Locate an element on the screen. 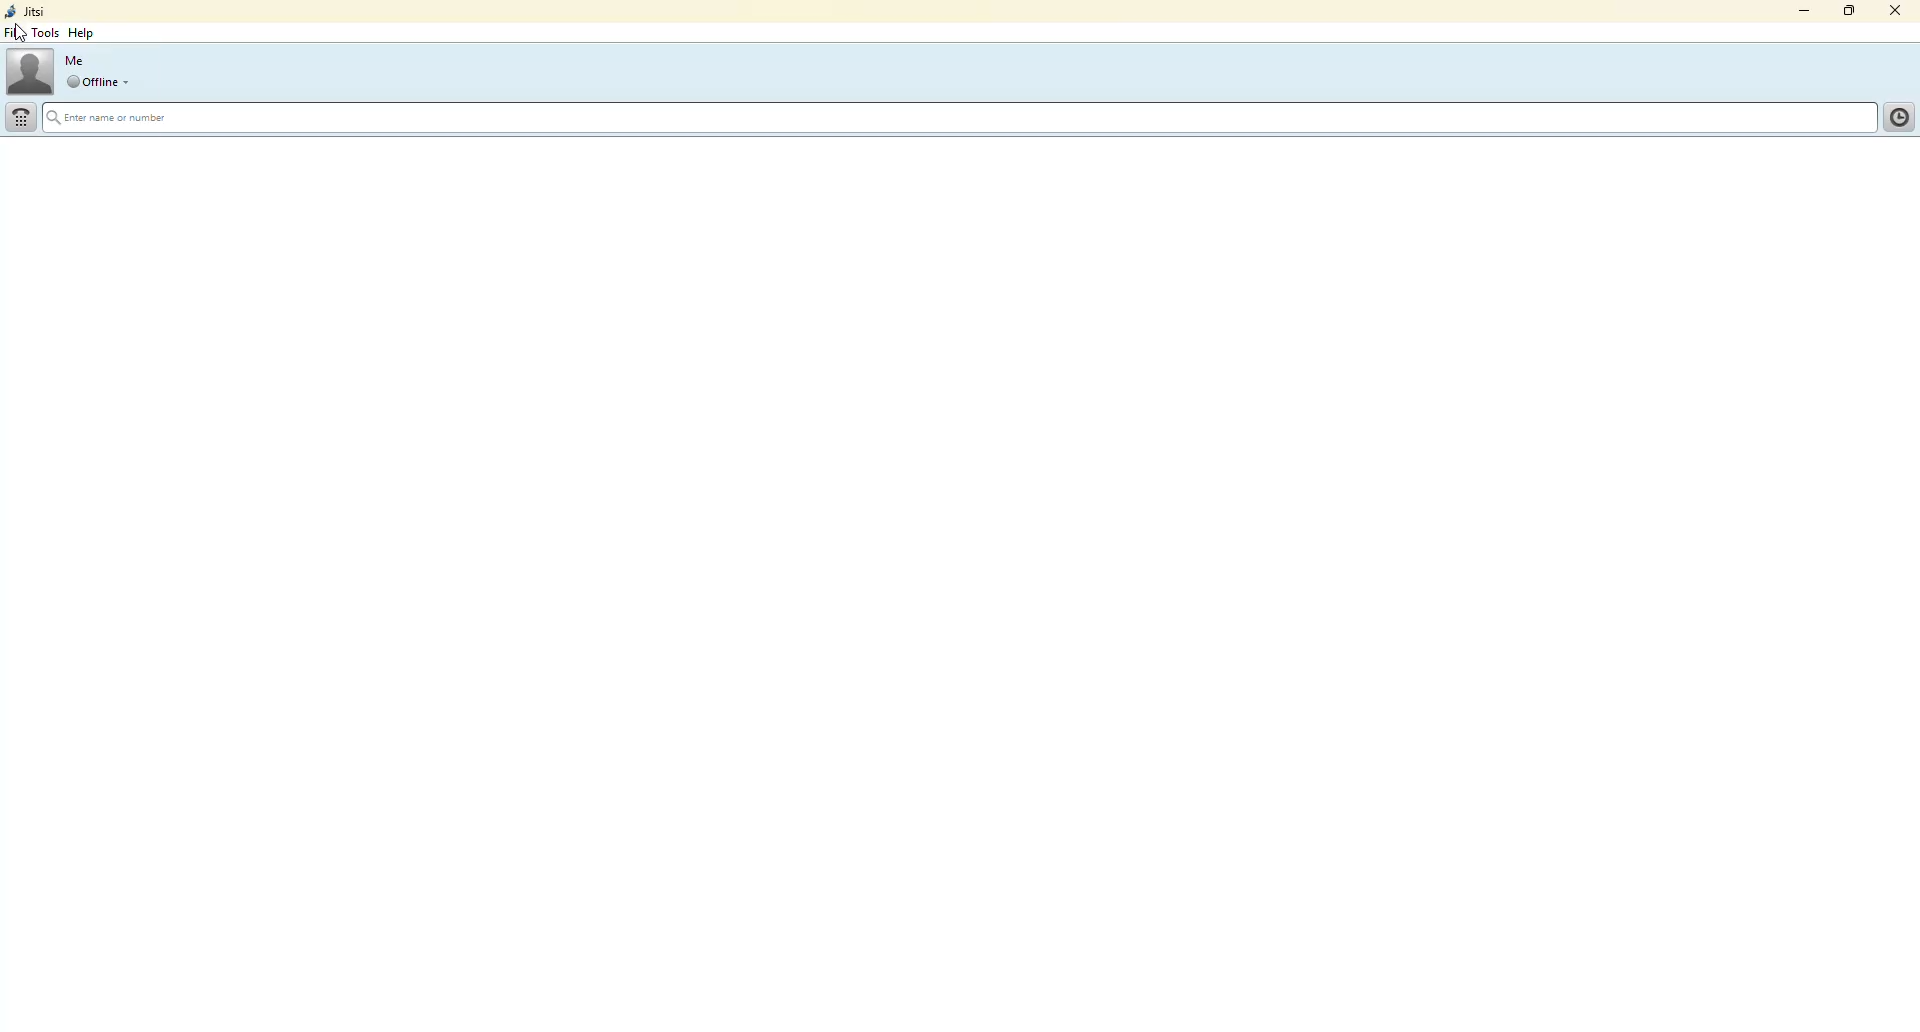 The height and width of the screenshot is (1032, 1920). tools is located at coordinates (46, 32).